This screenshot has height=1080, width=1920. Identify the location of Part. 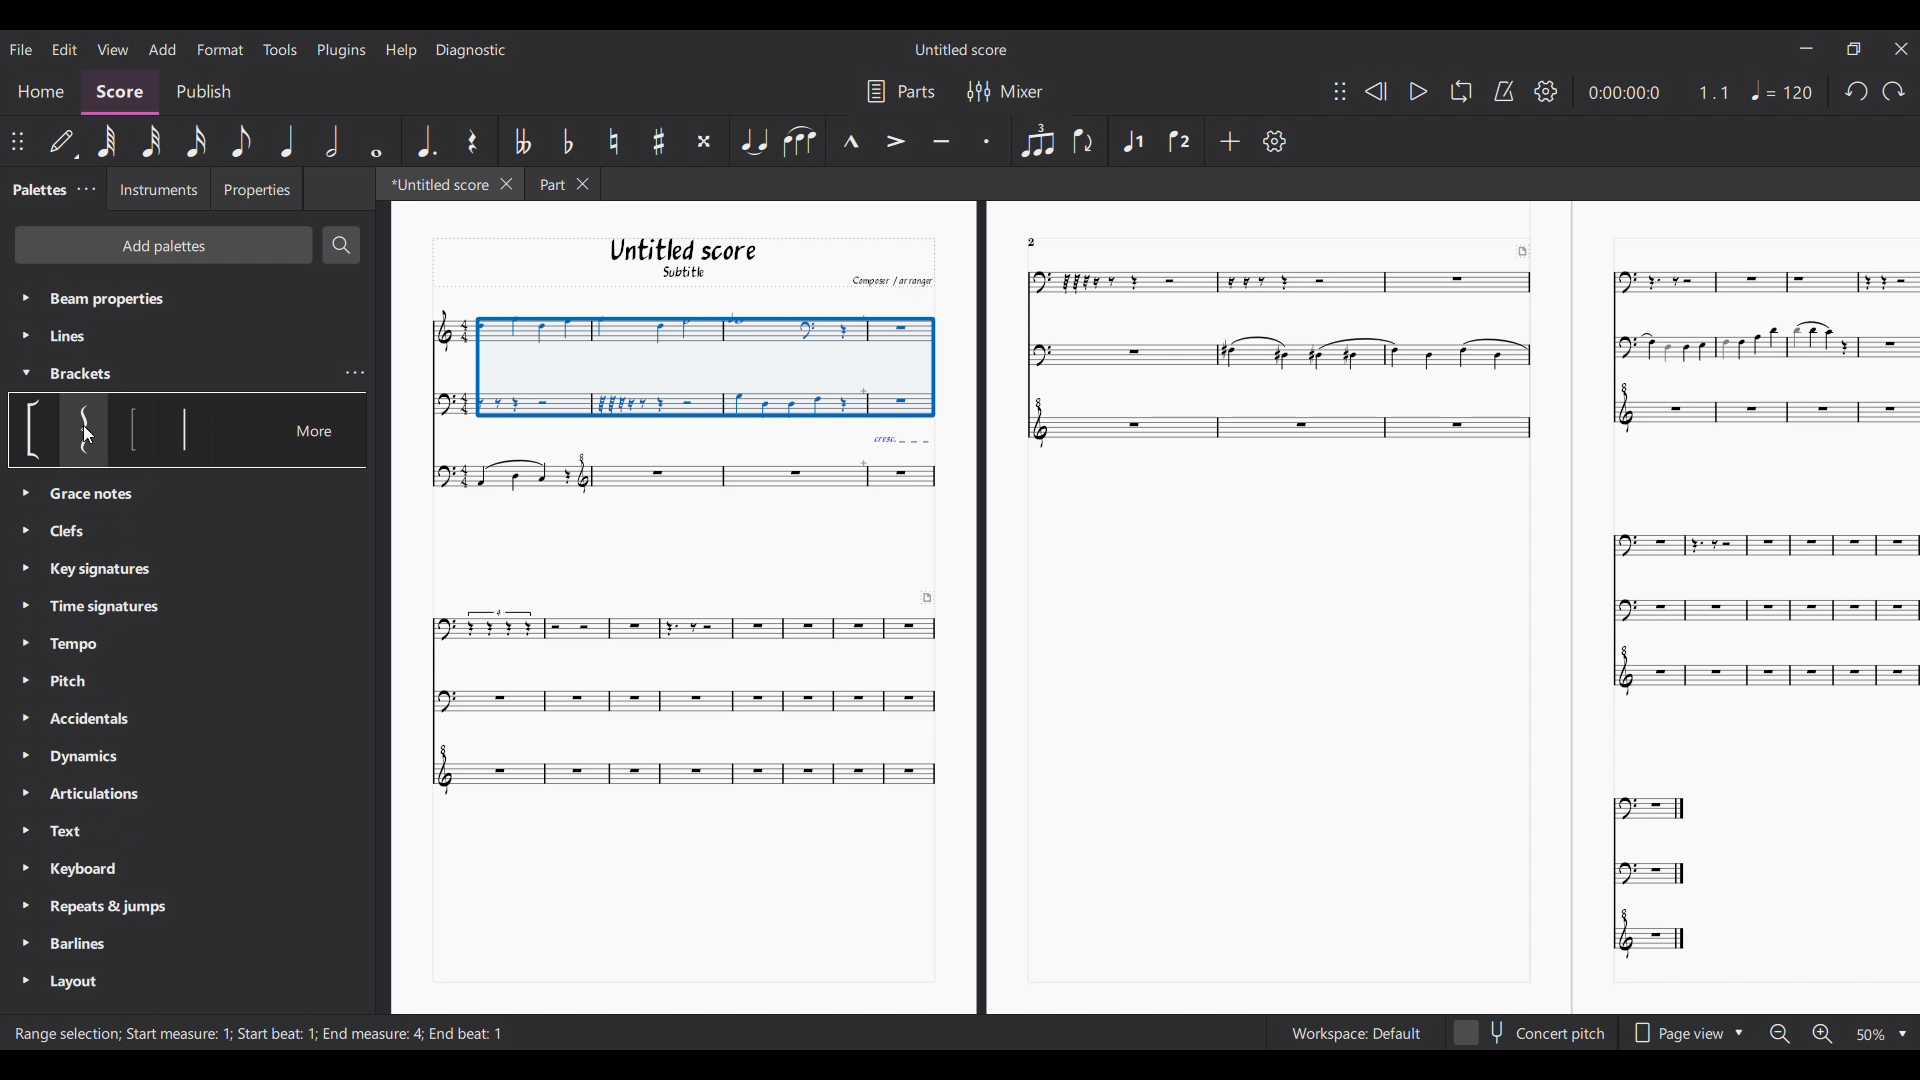
(548, 183).